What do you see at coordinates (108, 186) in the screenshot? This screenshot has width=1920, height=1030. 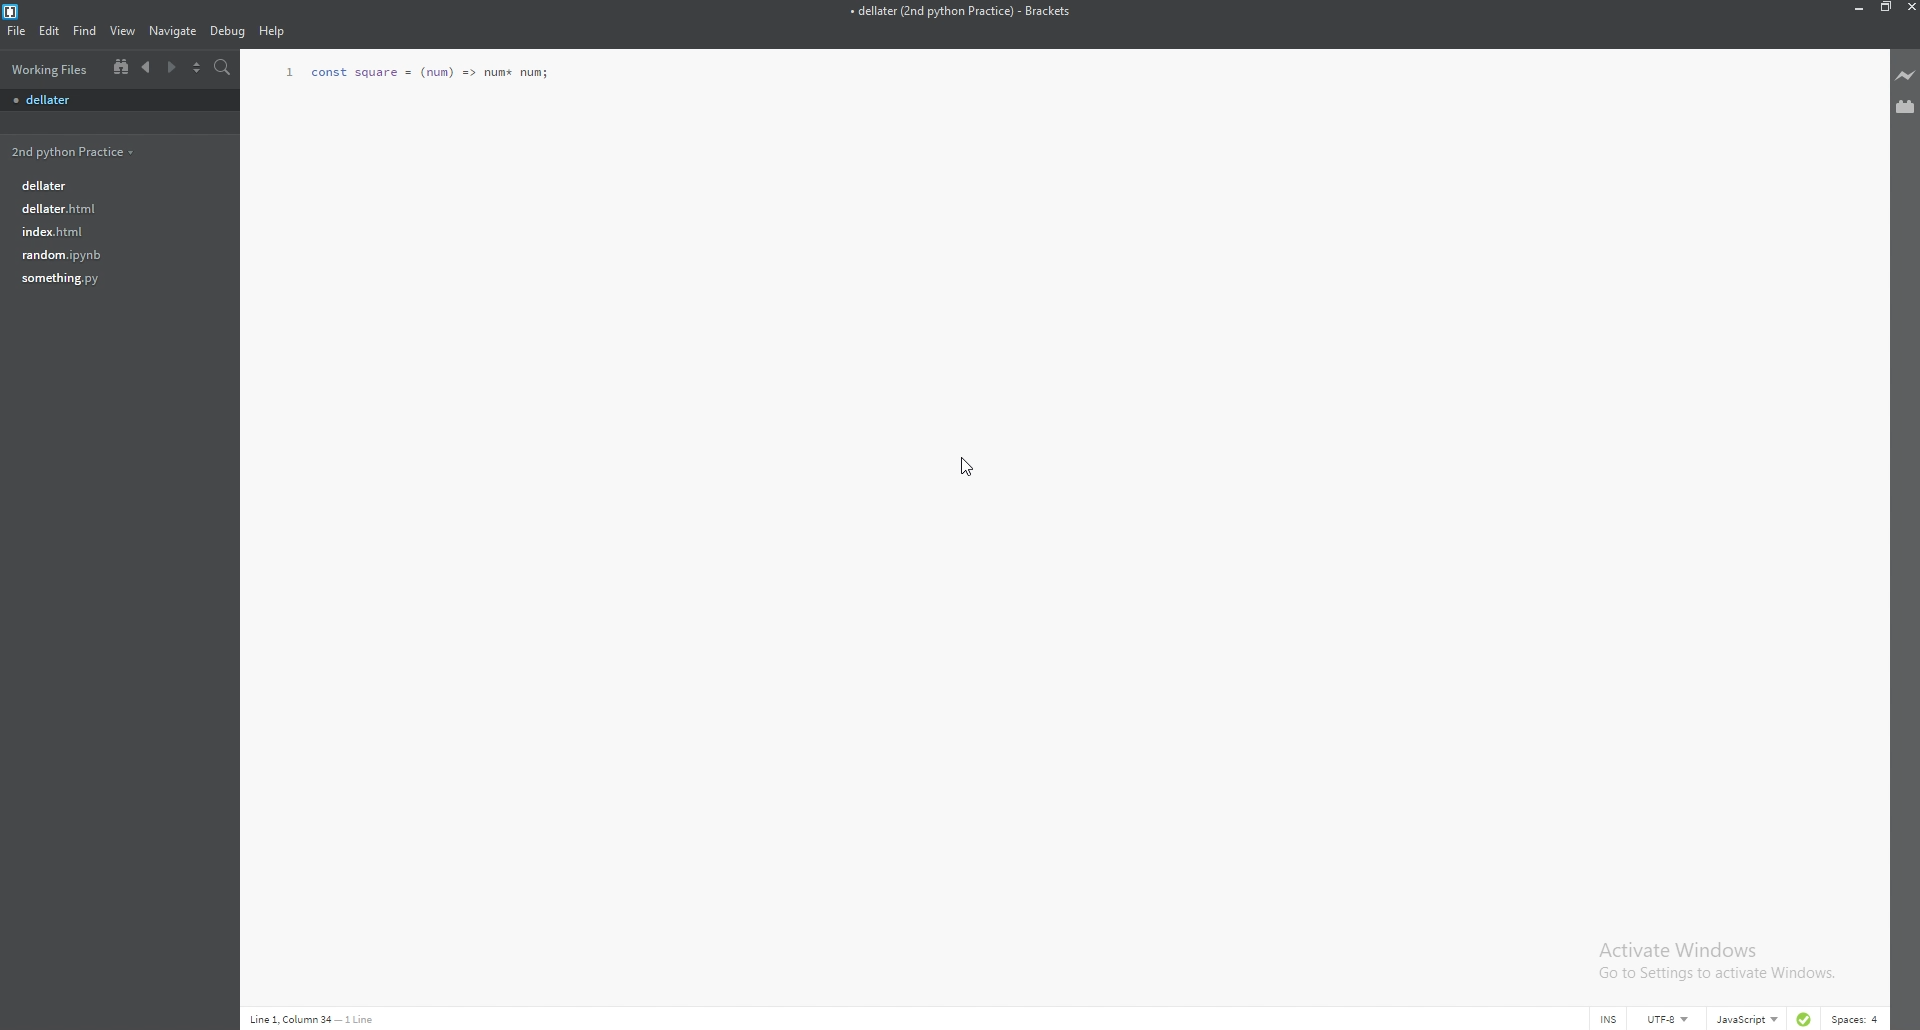 I see `file` at bounding box center [108, 186].